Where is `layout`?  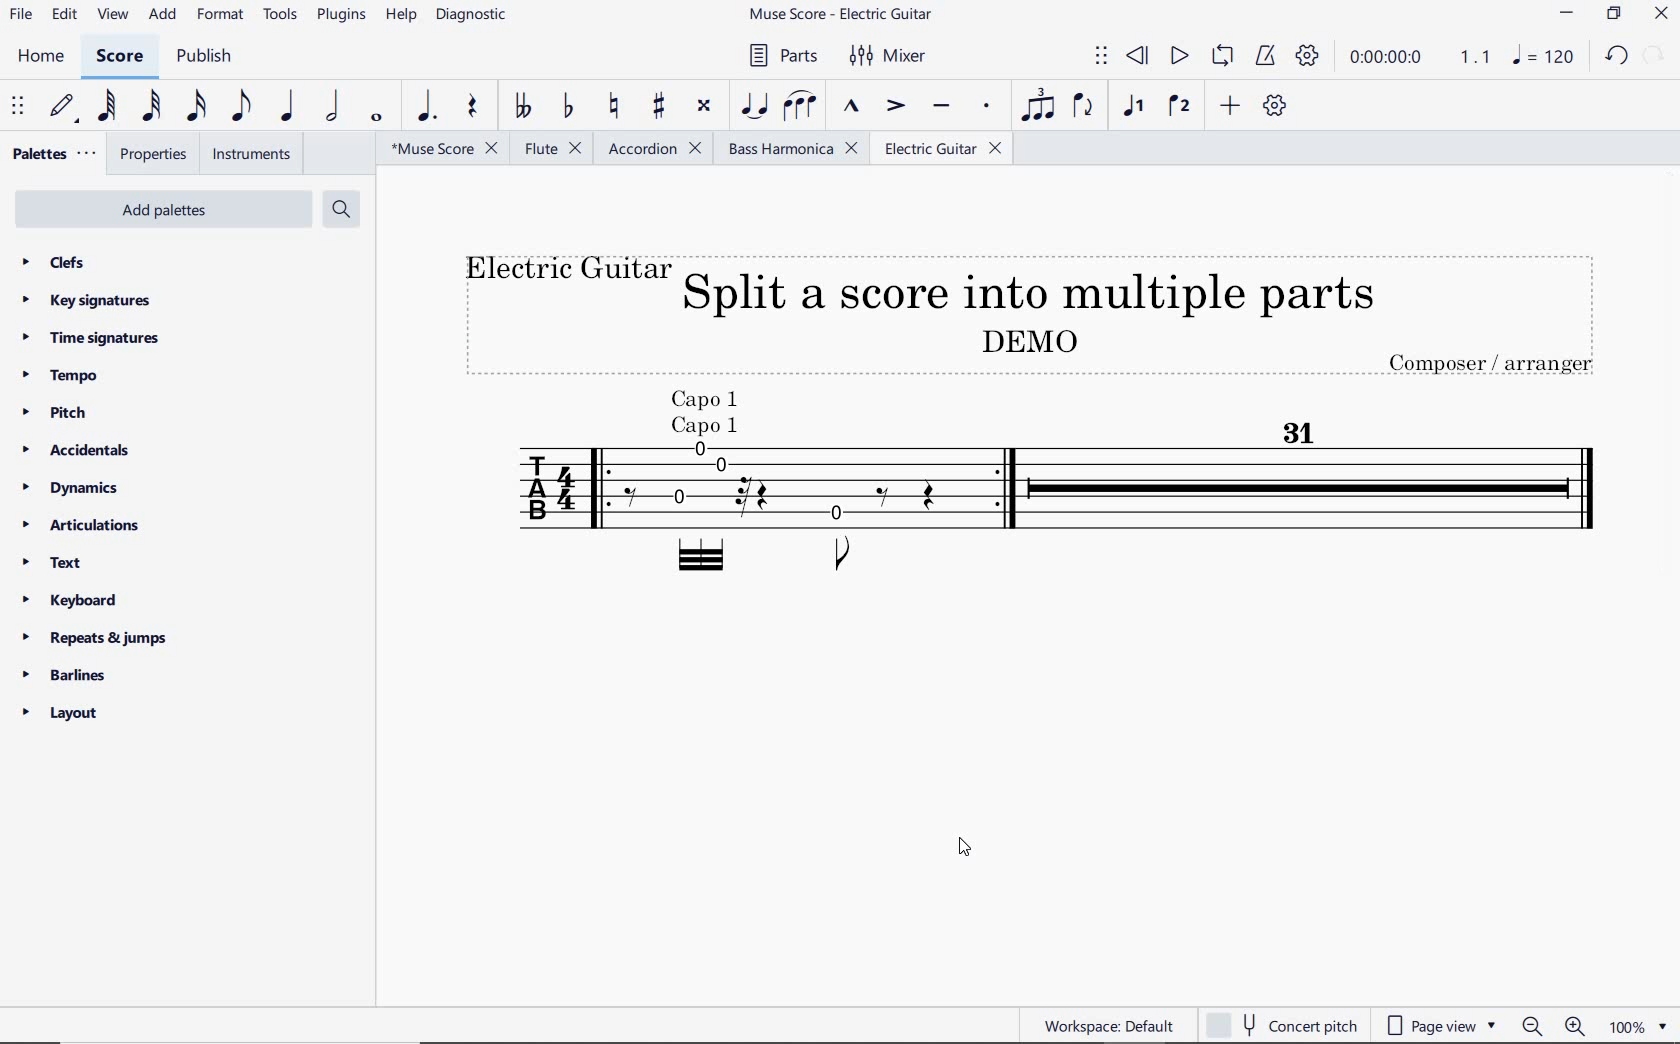 layout is located at coordinates (63, 713).